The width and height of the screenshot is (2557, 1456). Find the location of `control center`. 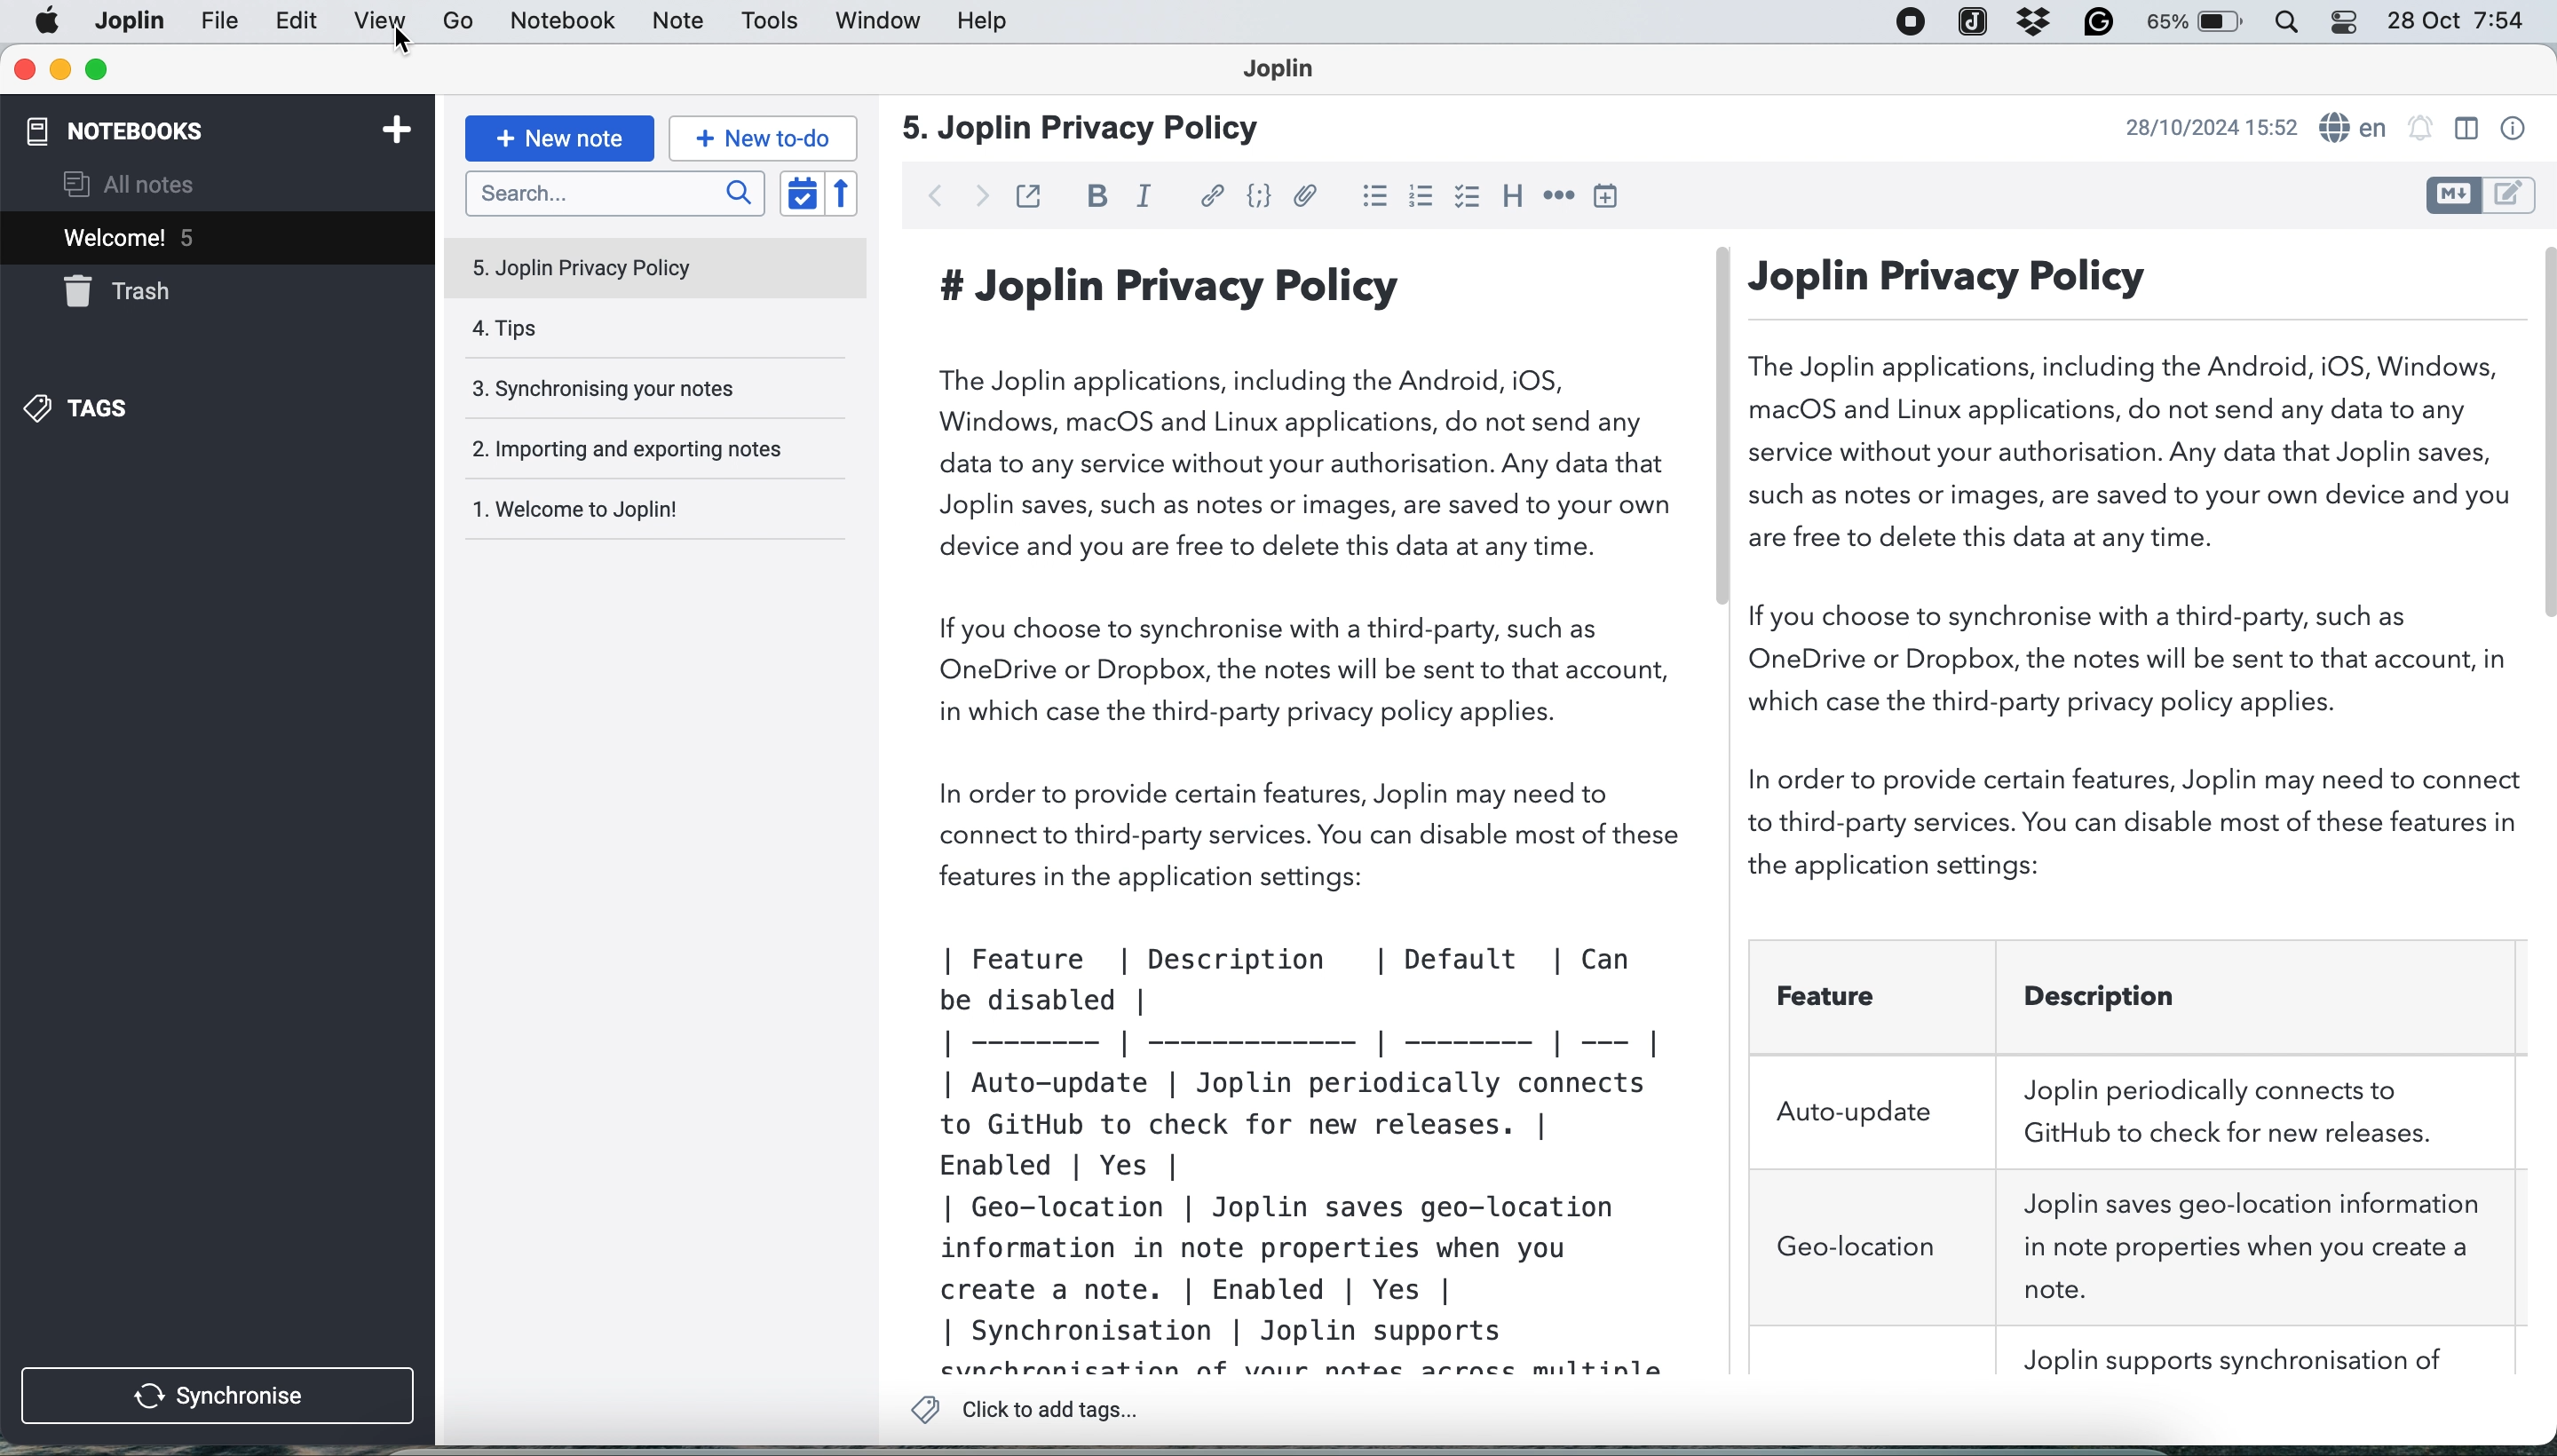

control center is located at coordinates (2350, 22).